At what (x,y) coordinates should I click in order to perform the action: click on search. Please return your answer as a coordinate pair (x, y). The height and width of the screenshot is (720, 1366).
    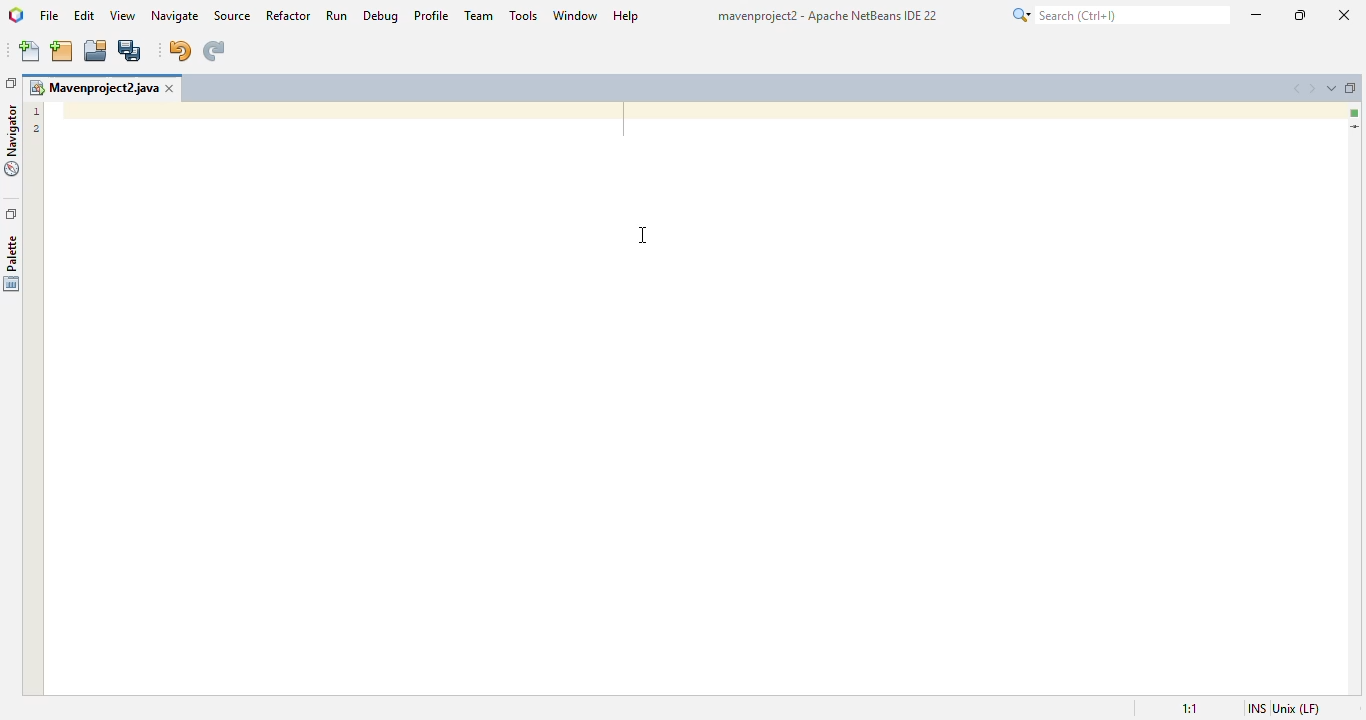
    Looking at the image, I should click on (1120, 14).